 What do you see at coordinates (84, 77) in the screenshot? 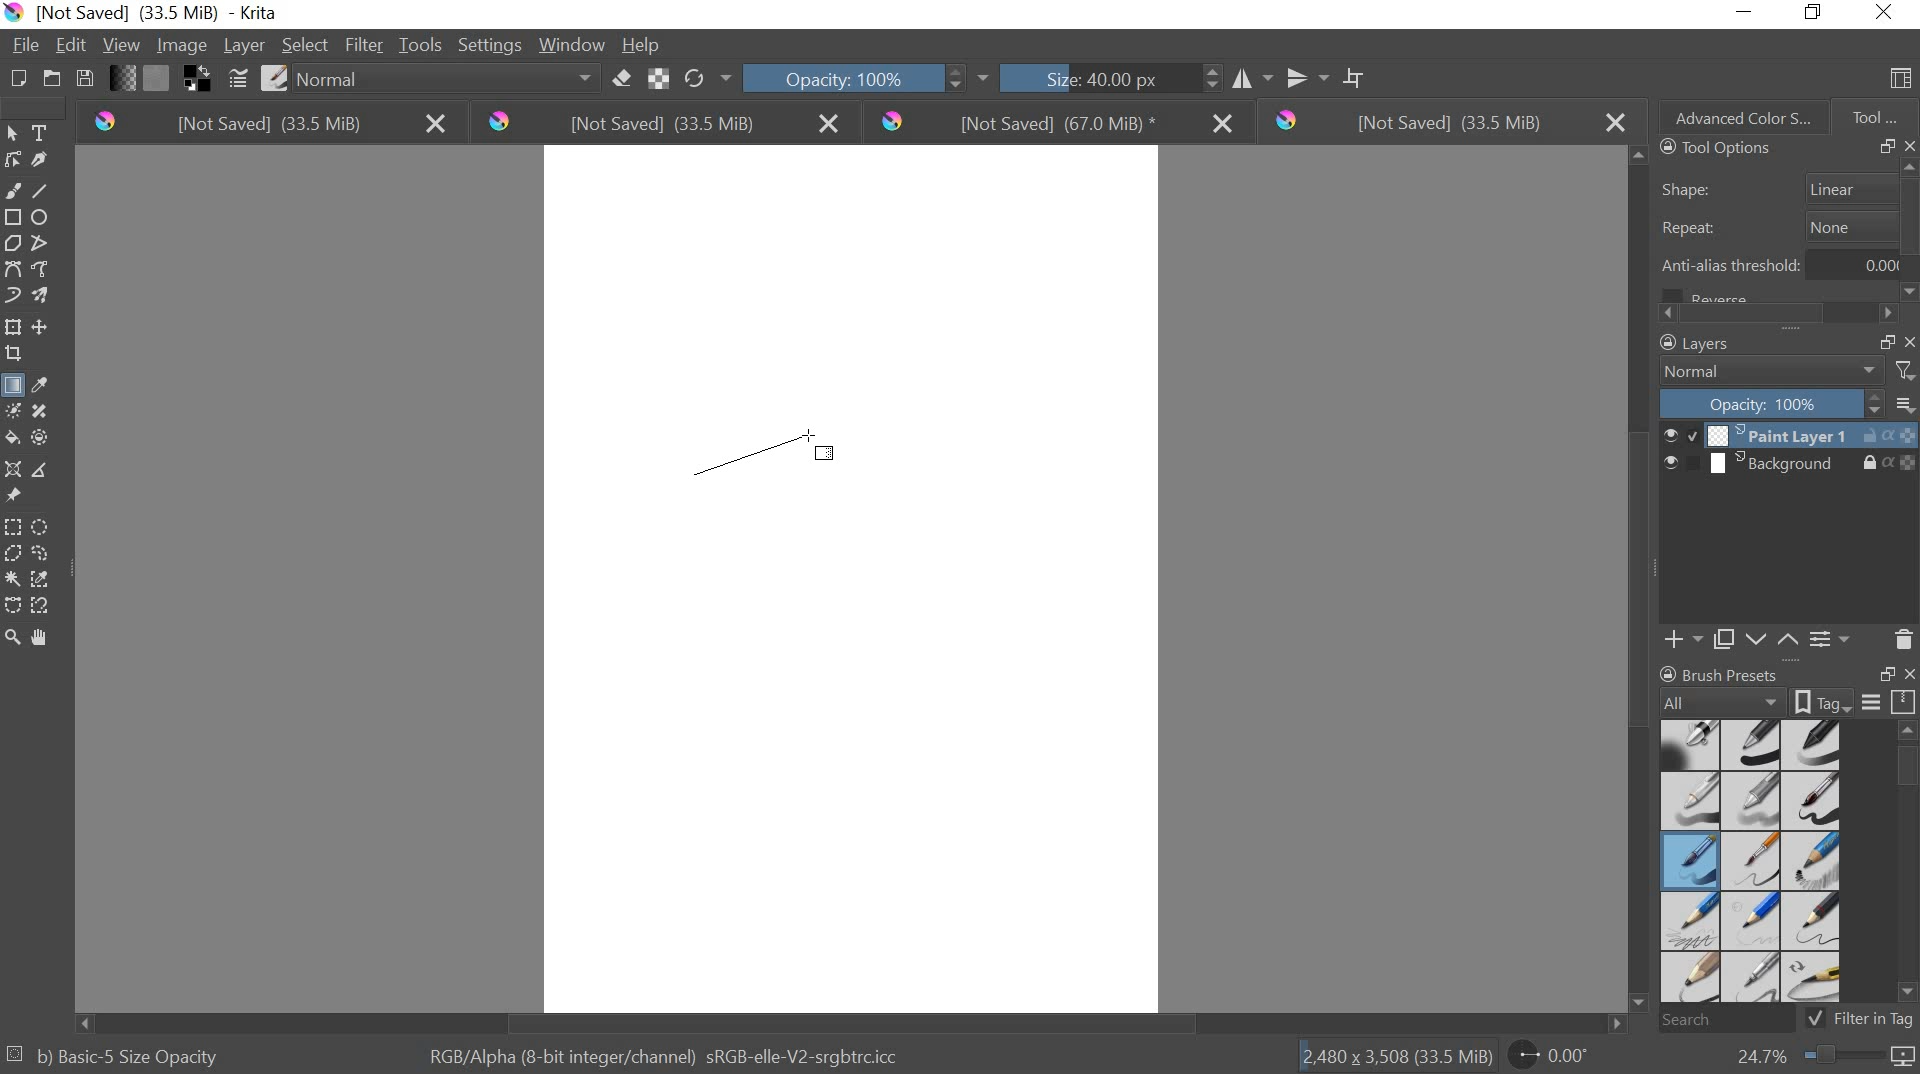
I see `SAVE` at bounding box center [84, 77].